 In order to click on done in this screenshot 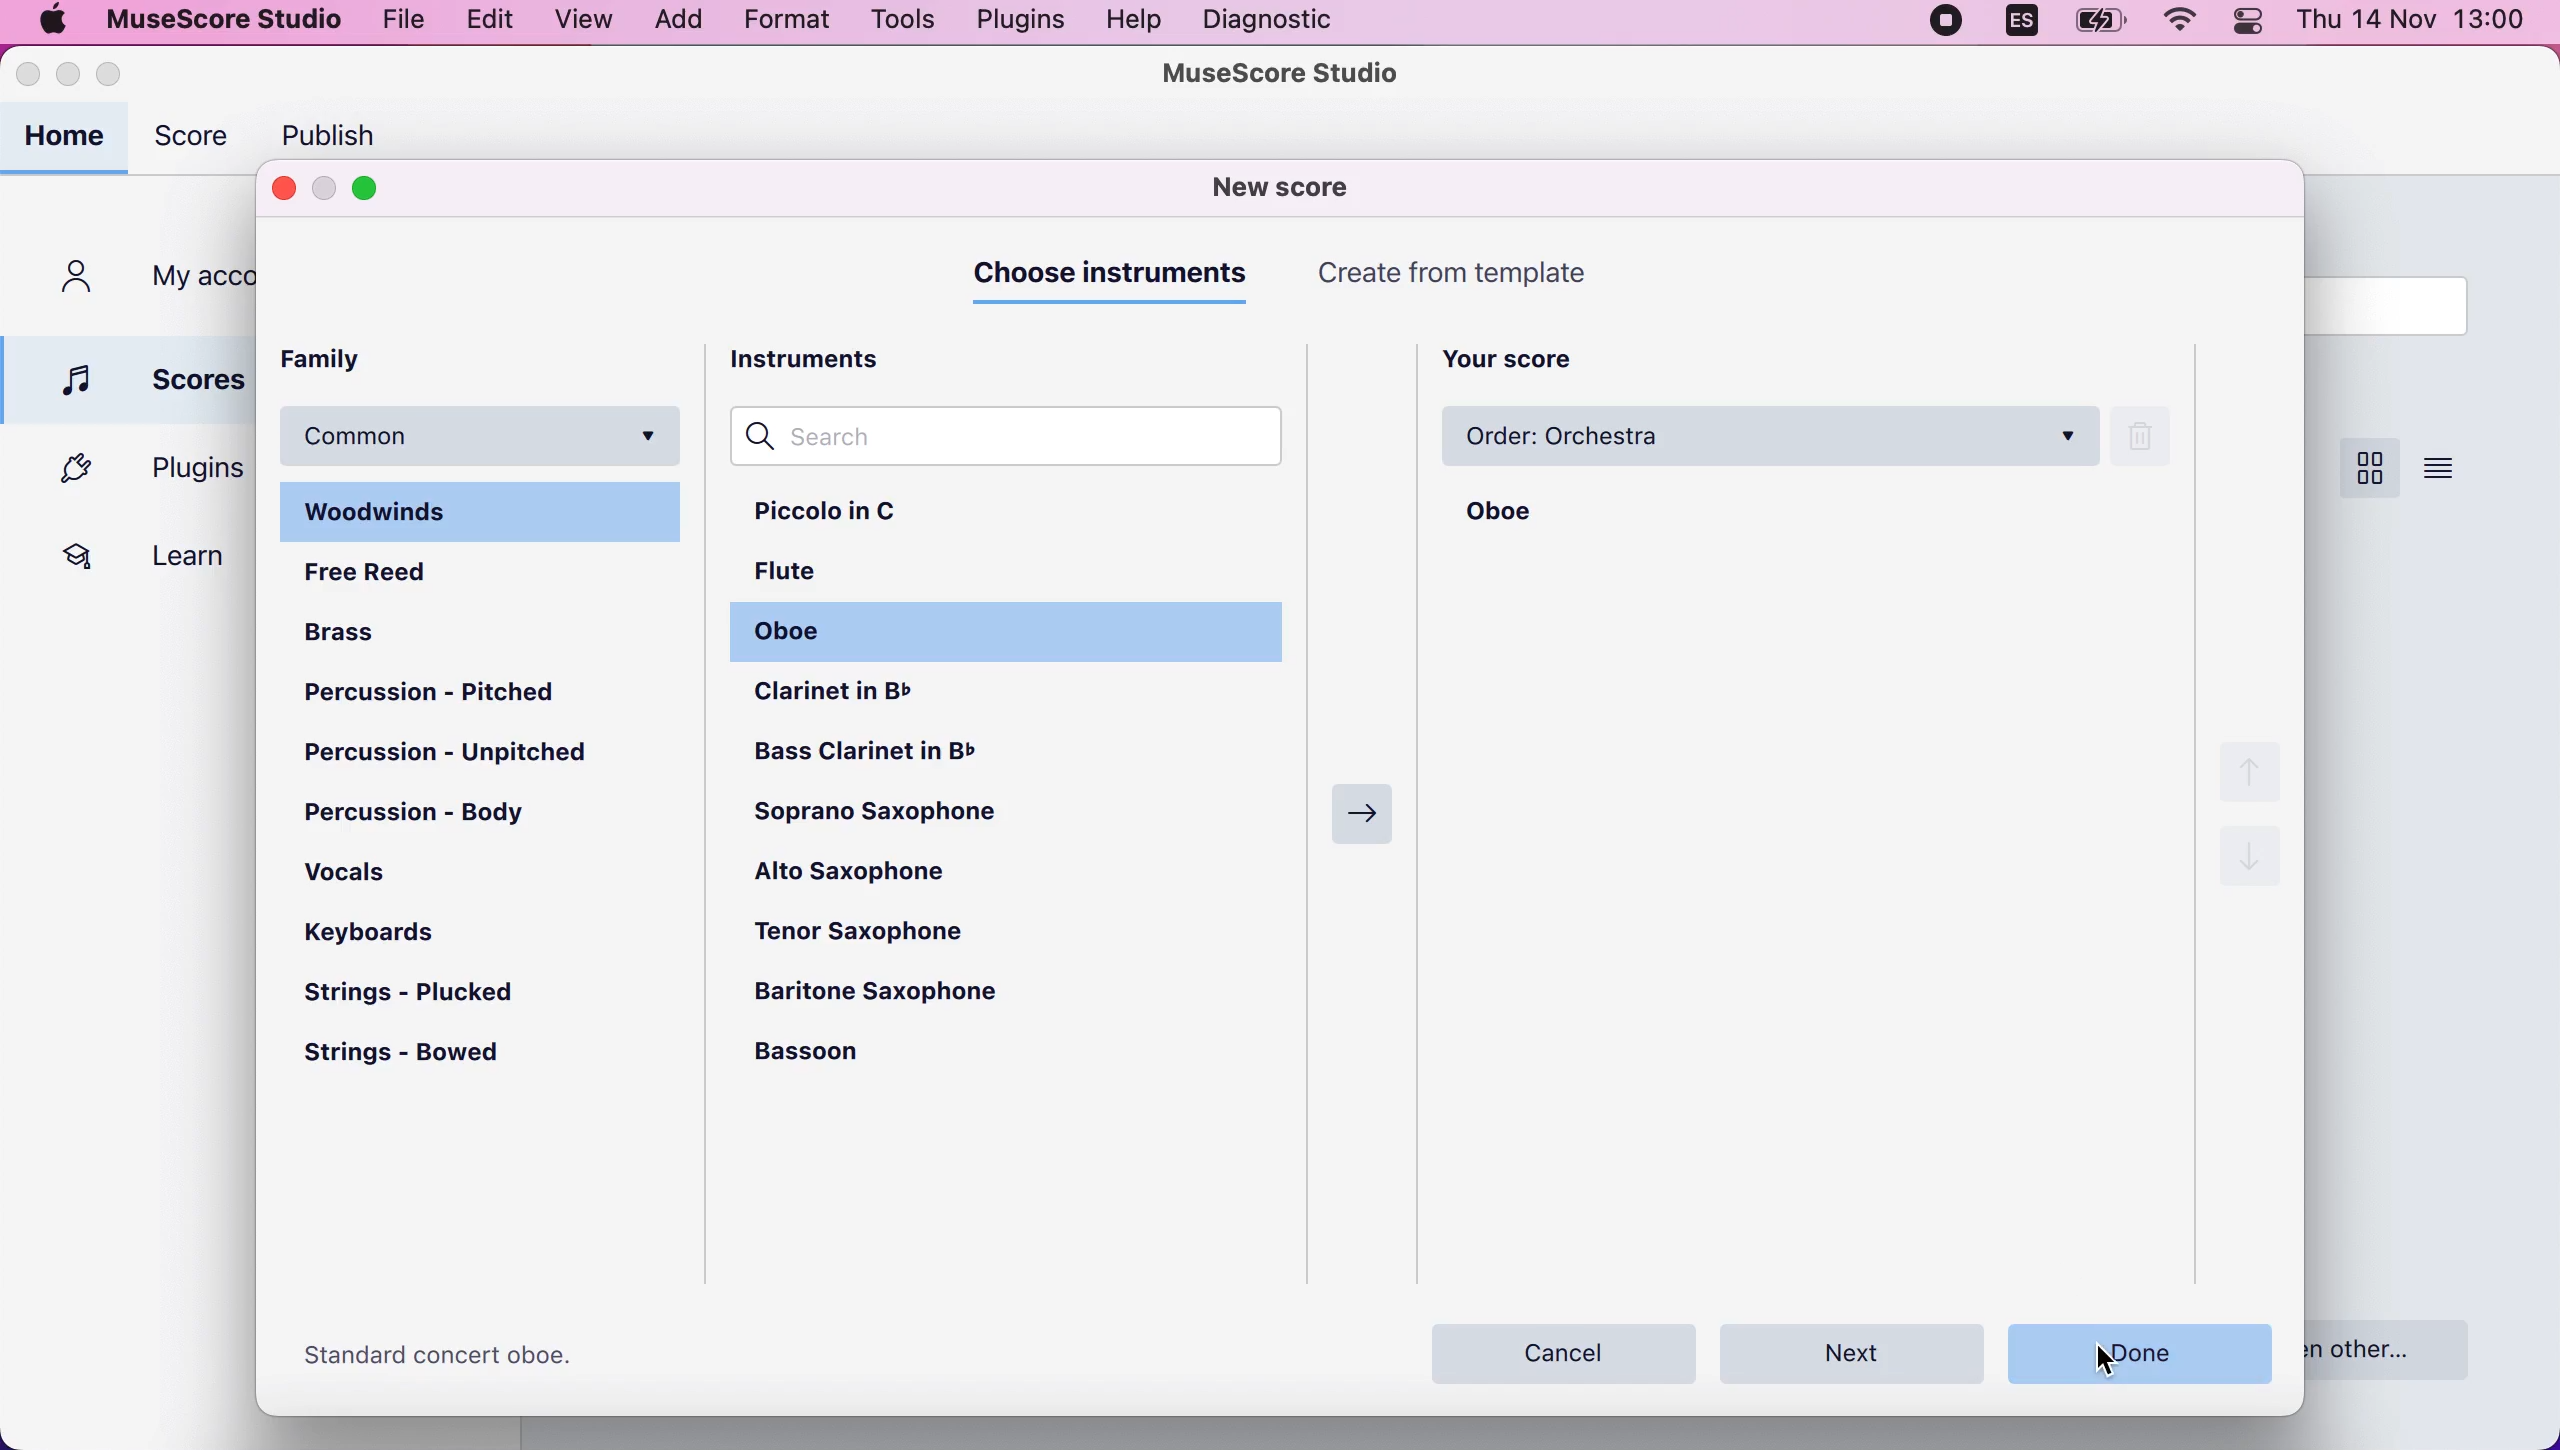, I will do `click(2139, 1352)`.